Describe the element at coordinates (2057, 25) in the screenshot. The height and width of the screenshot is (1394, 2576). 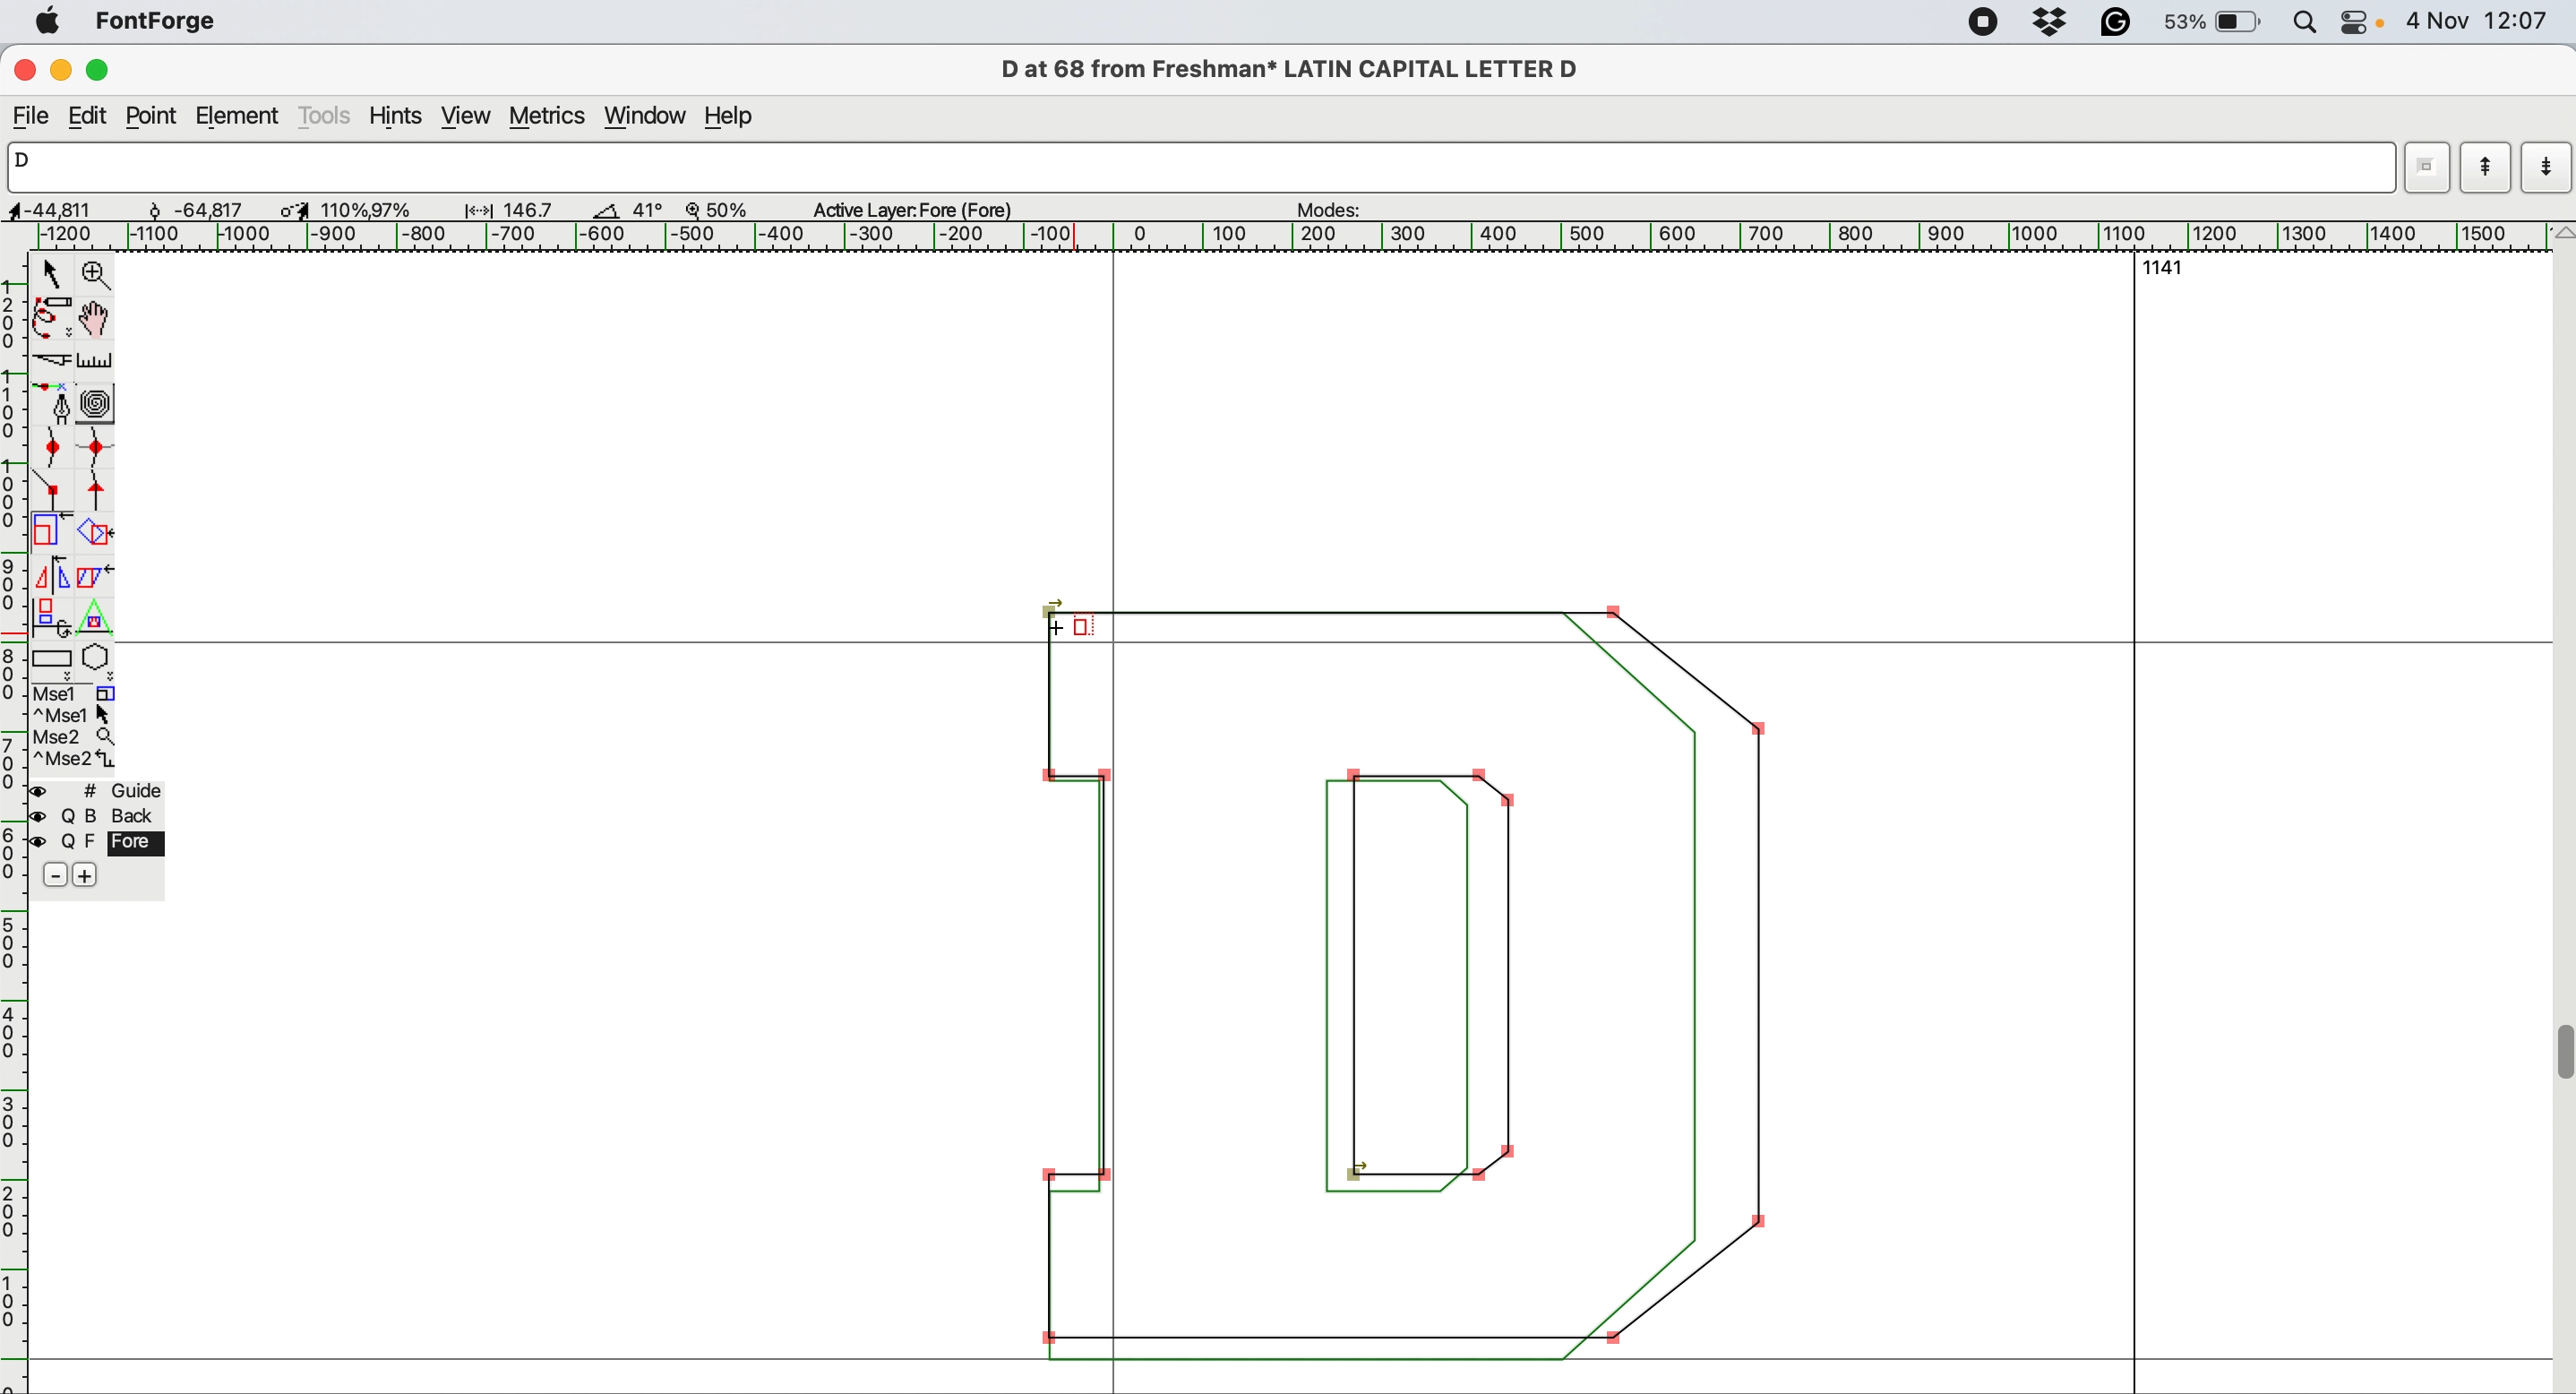
I see `drop box` at that location.